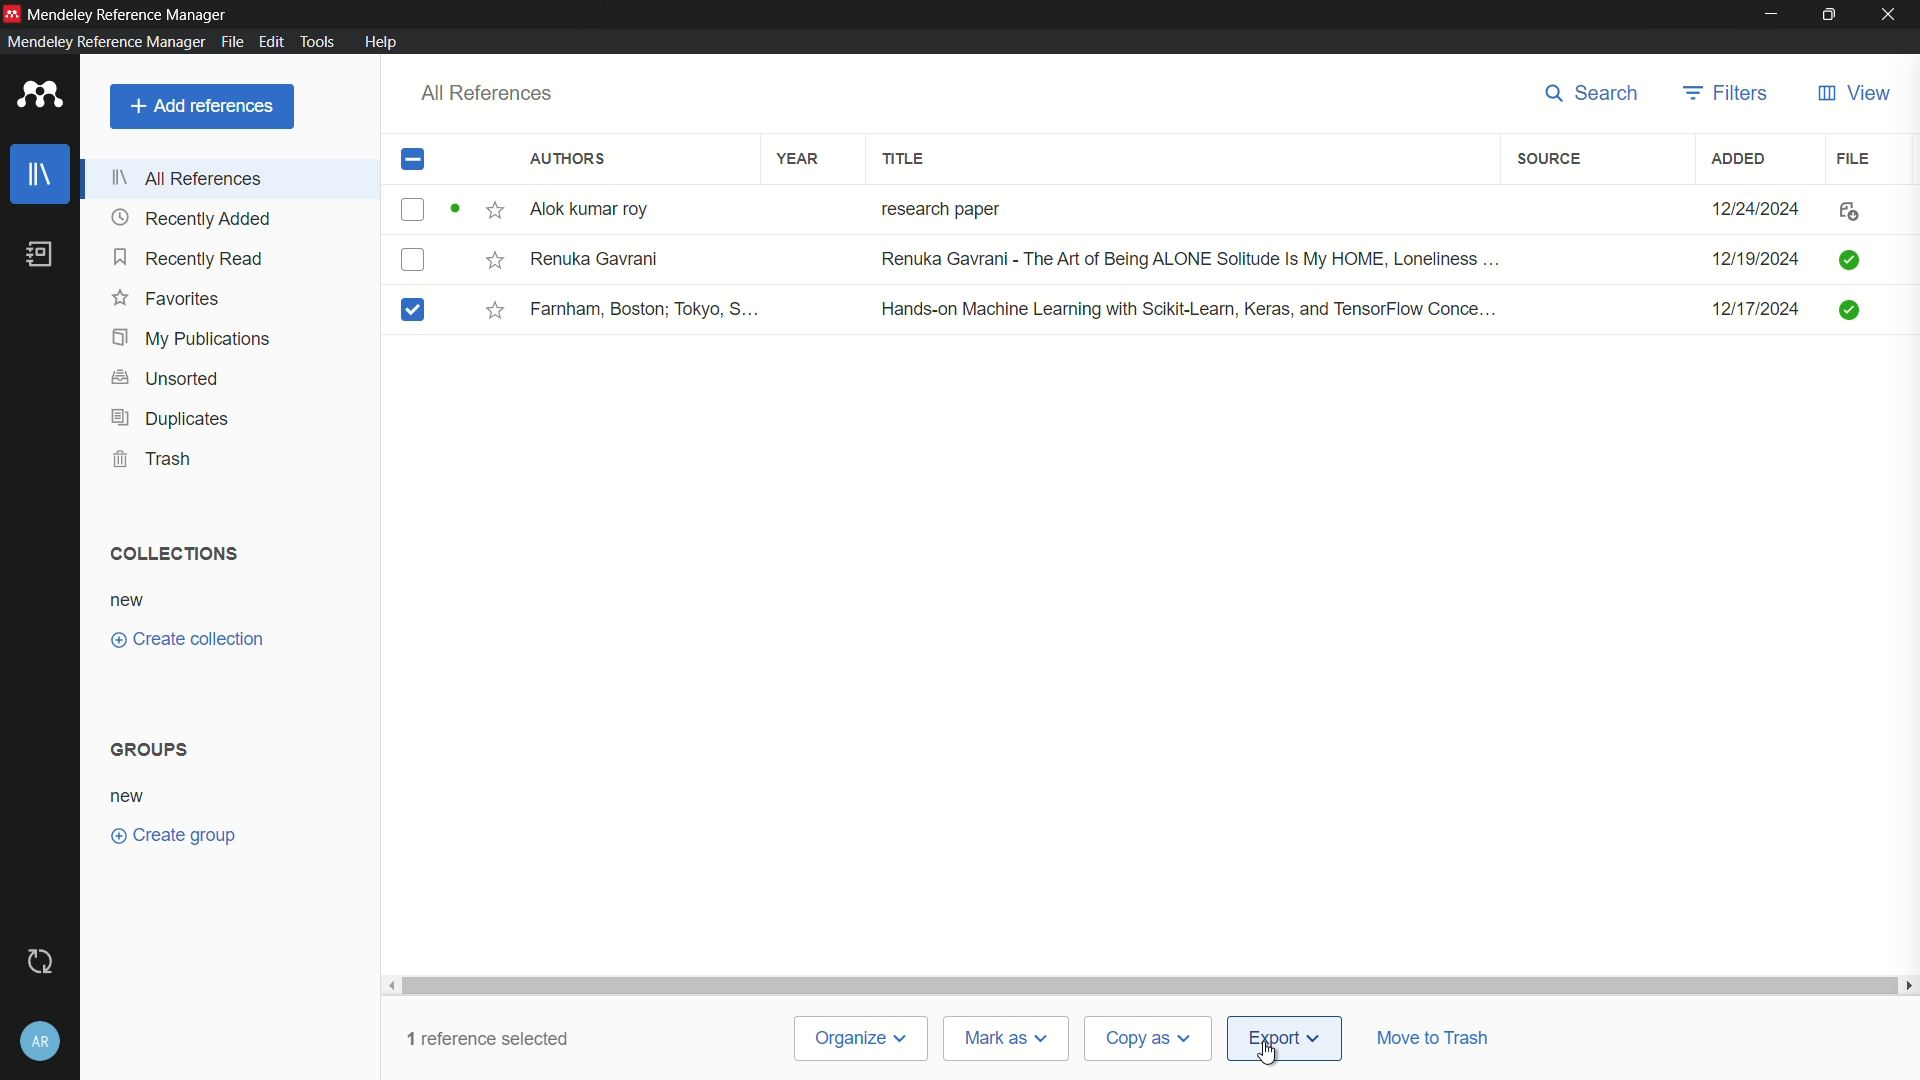 Image resolution: width=1920 pixels, height=1080 pixels. I want to click on my publications, so click(192, 337).